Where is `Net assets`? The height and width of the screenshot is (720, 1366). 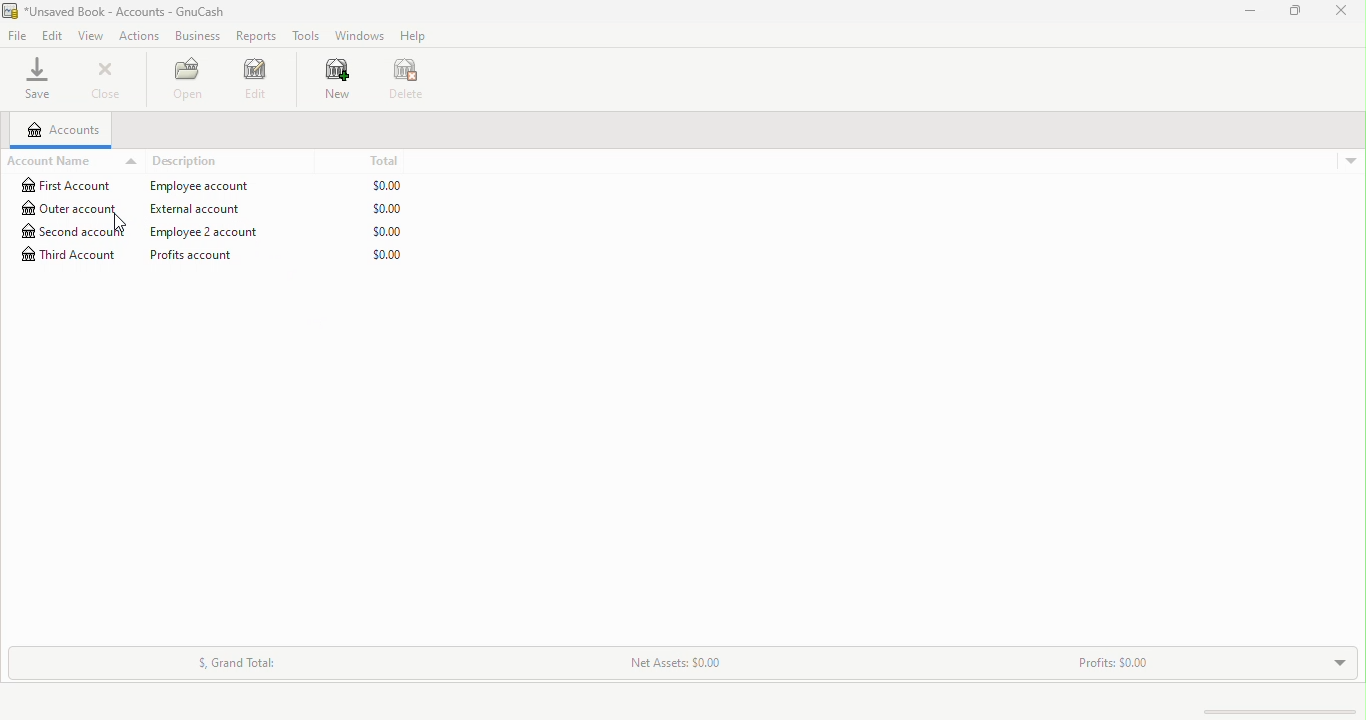
Net assets is located at coordinates (661, 664).